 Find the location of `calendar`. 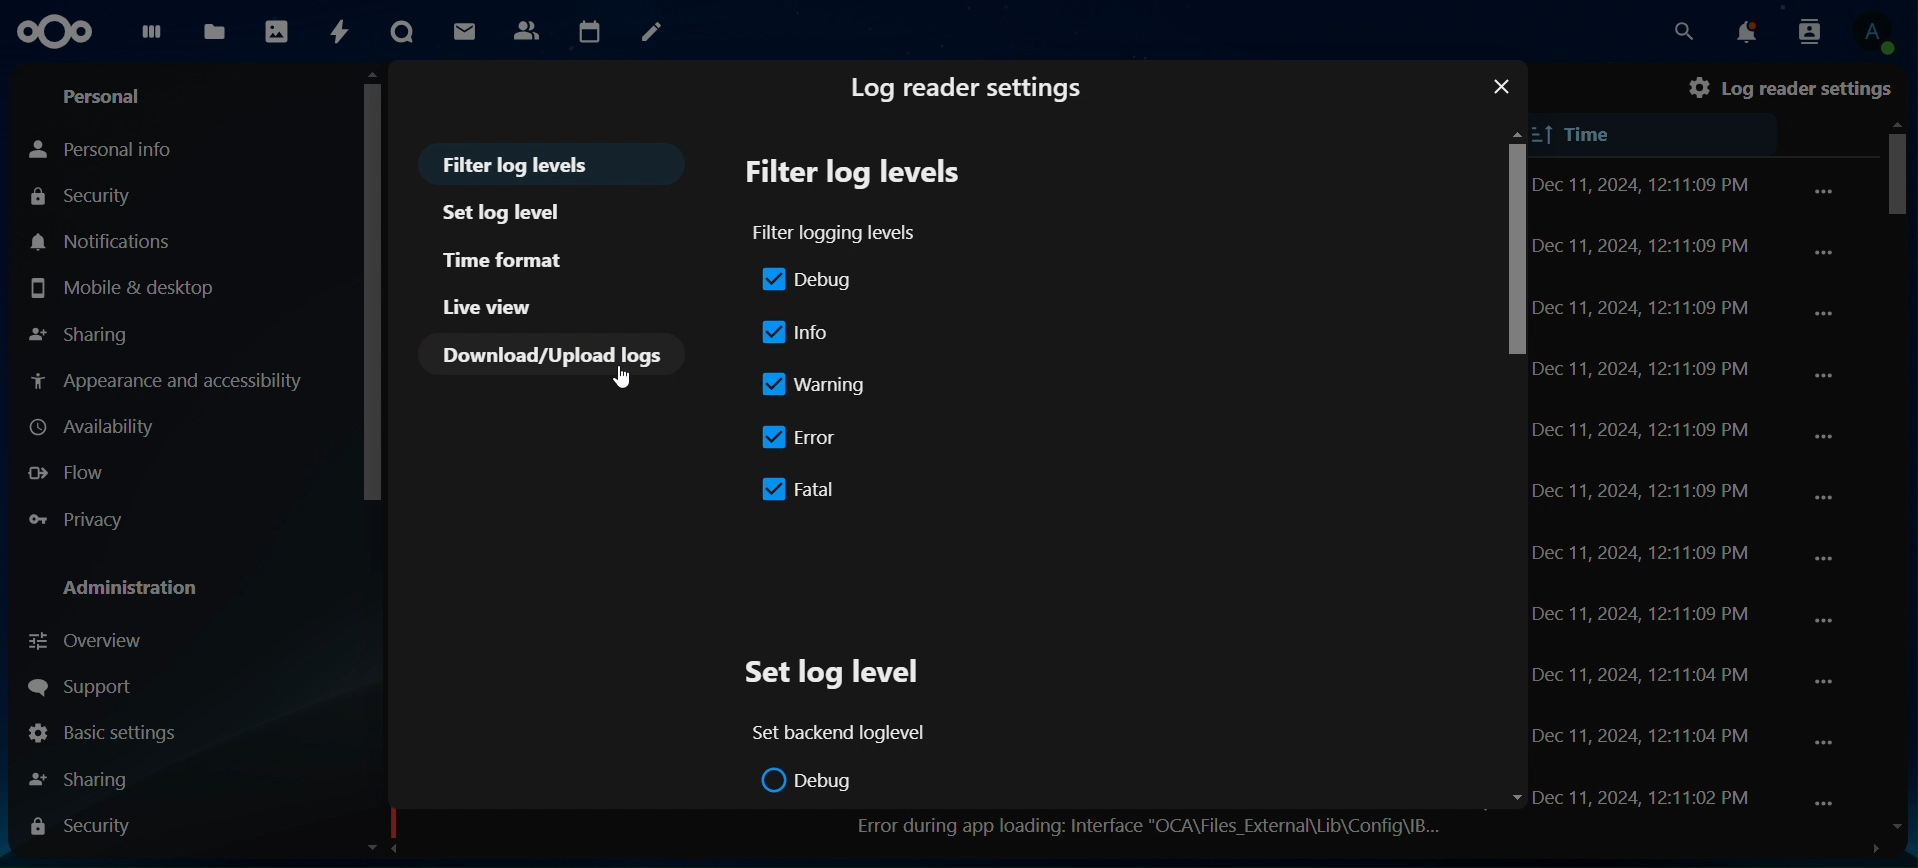

calendar is located at coordinates (589, 29).